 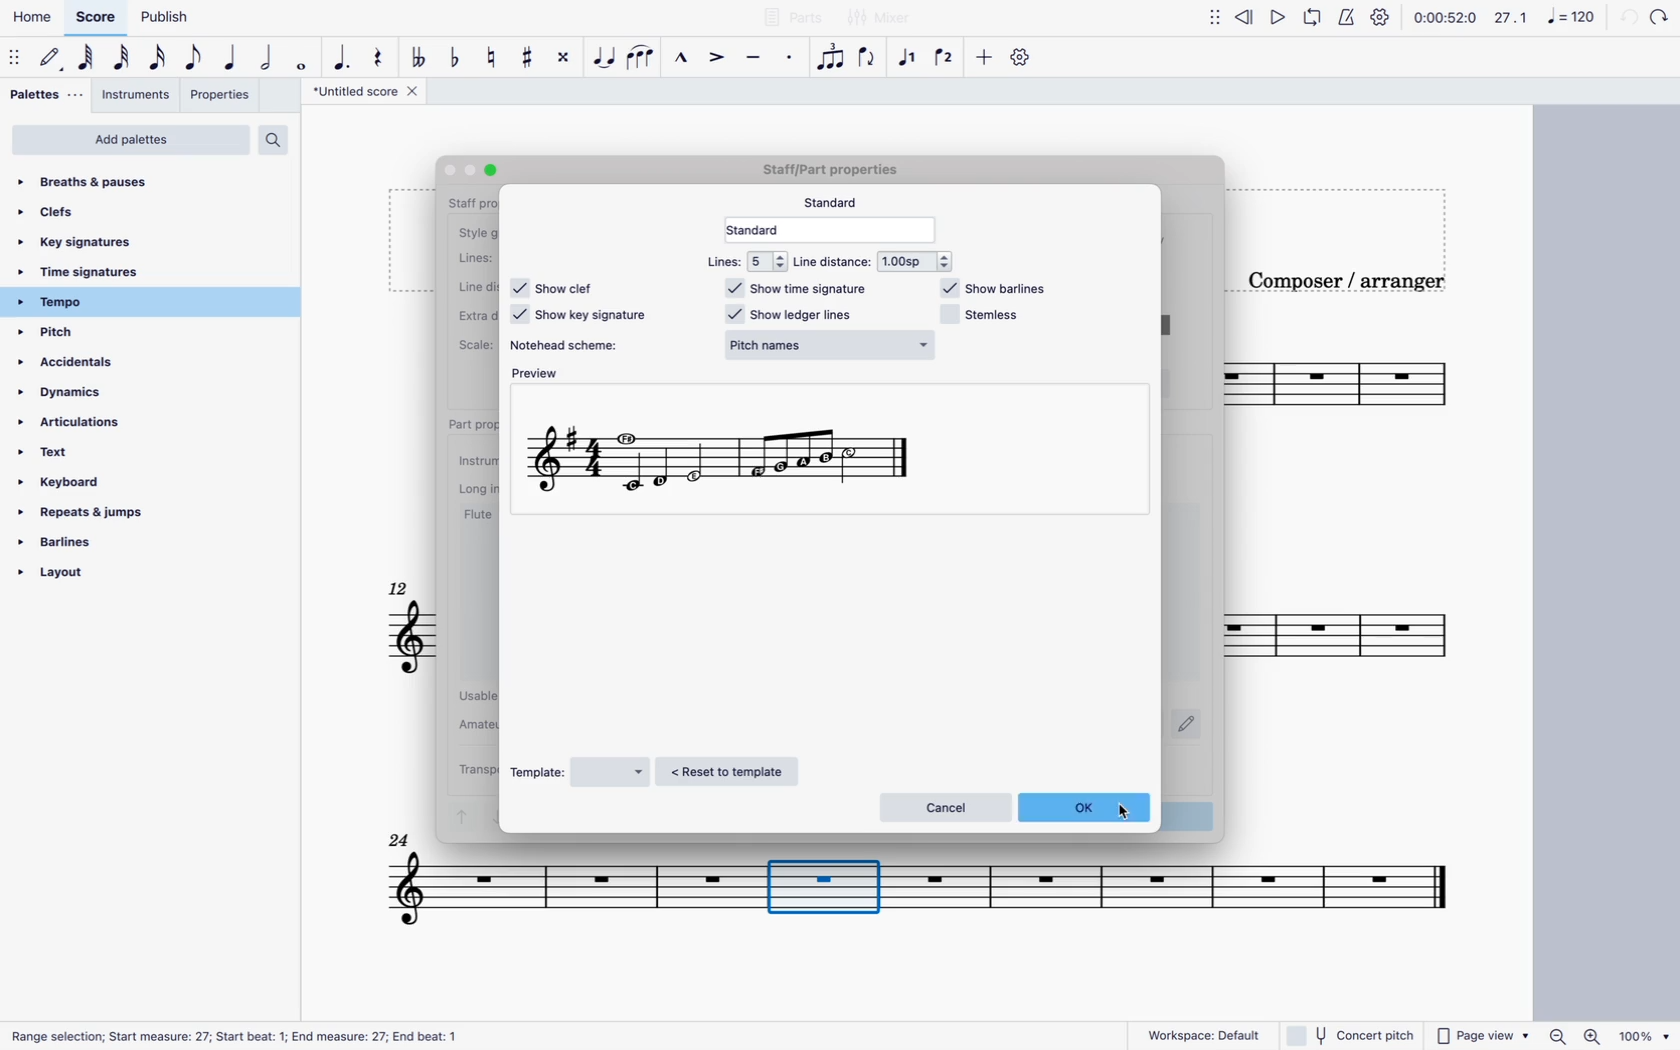 What do you see at coordinates (83, 452) in the screenshot?
I see `text` at bounding box center [83, 452].